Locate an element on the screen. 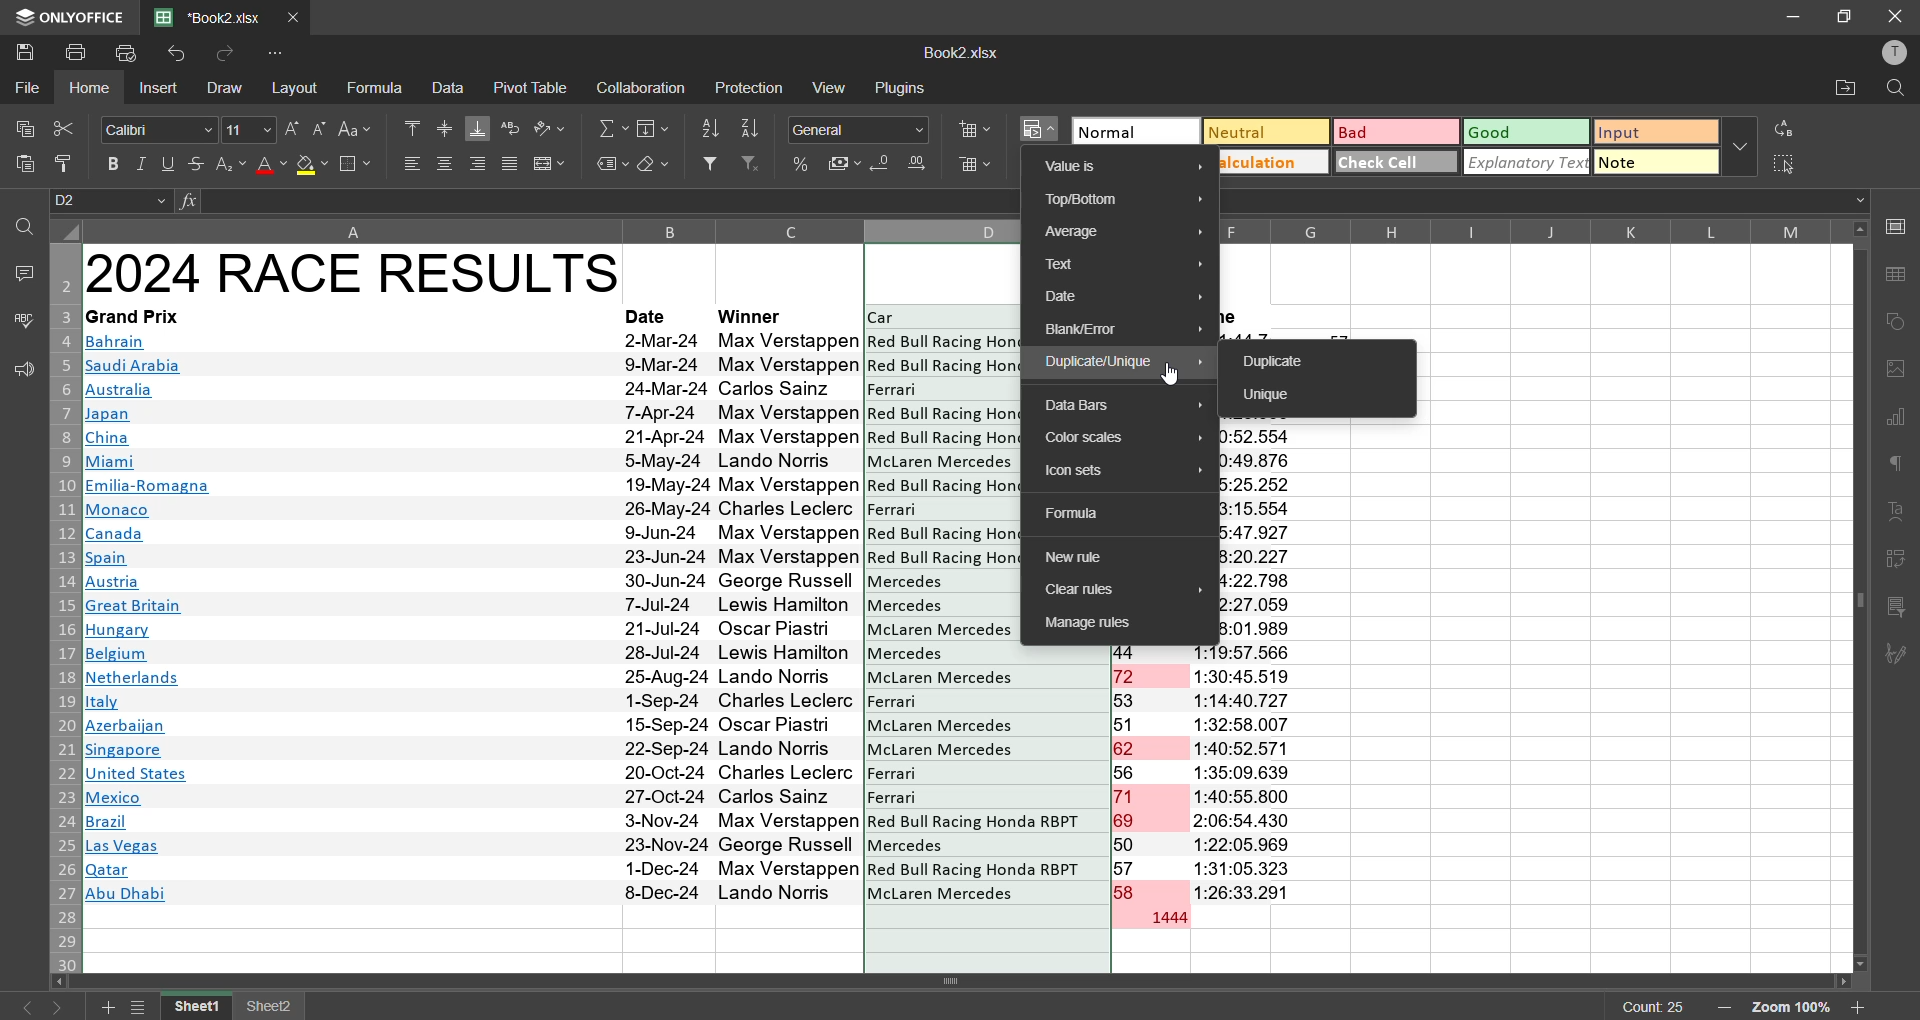 The height and width of the screenshot is (1020, 1920). unique is located at coordinates (1274, 396).